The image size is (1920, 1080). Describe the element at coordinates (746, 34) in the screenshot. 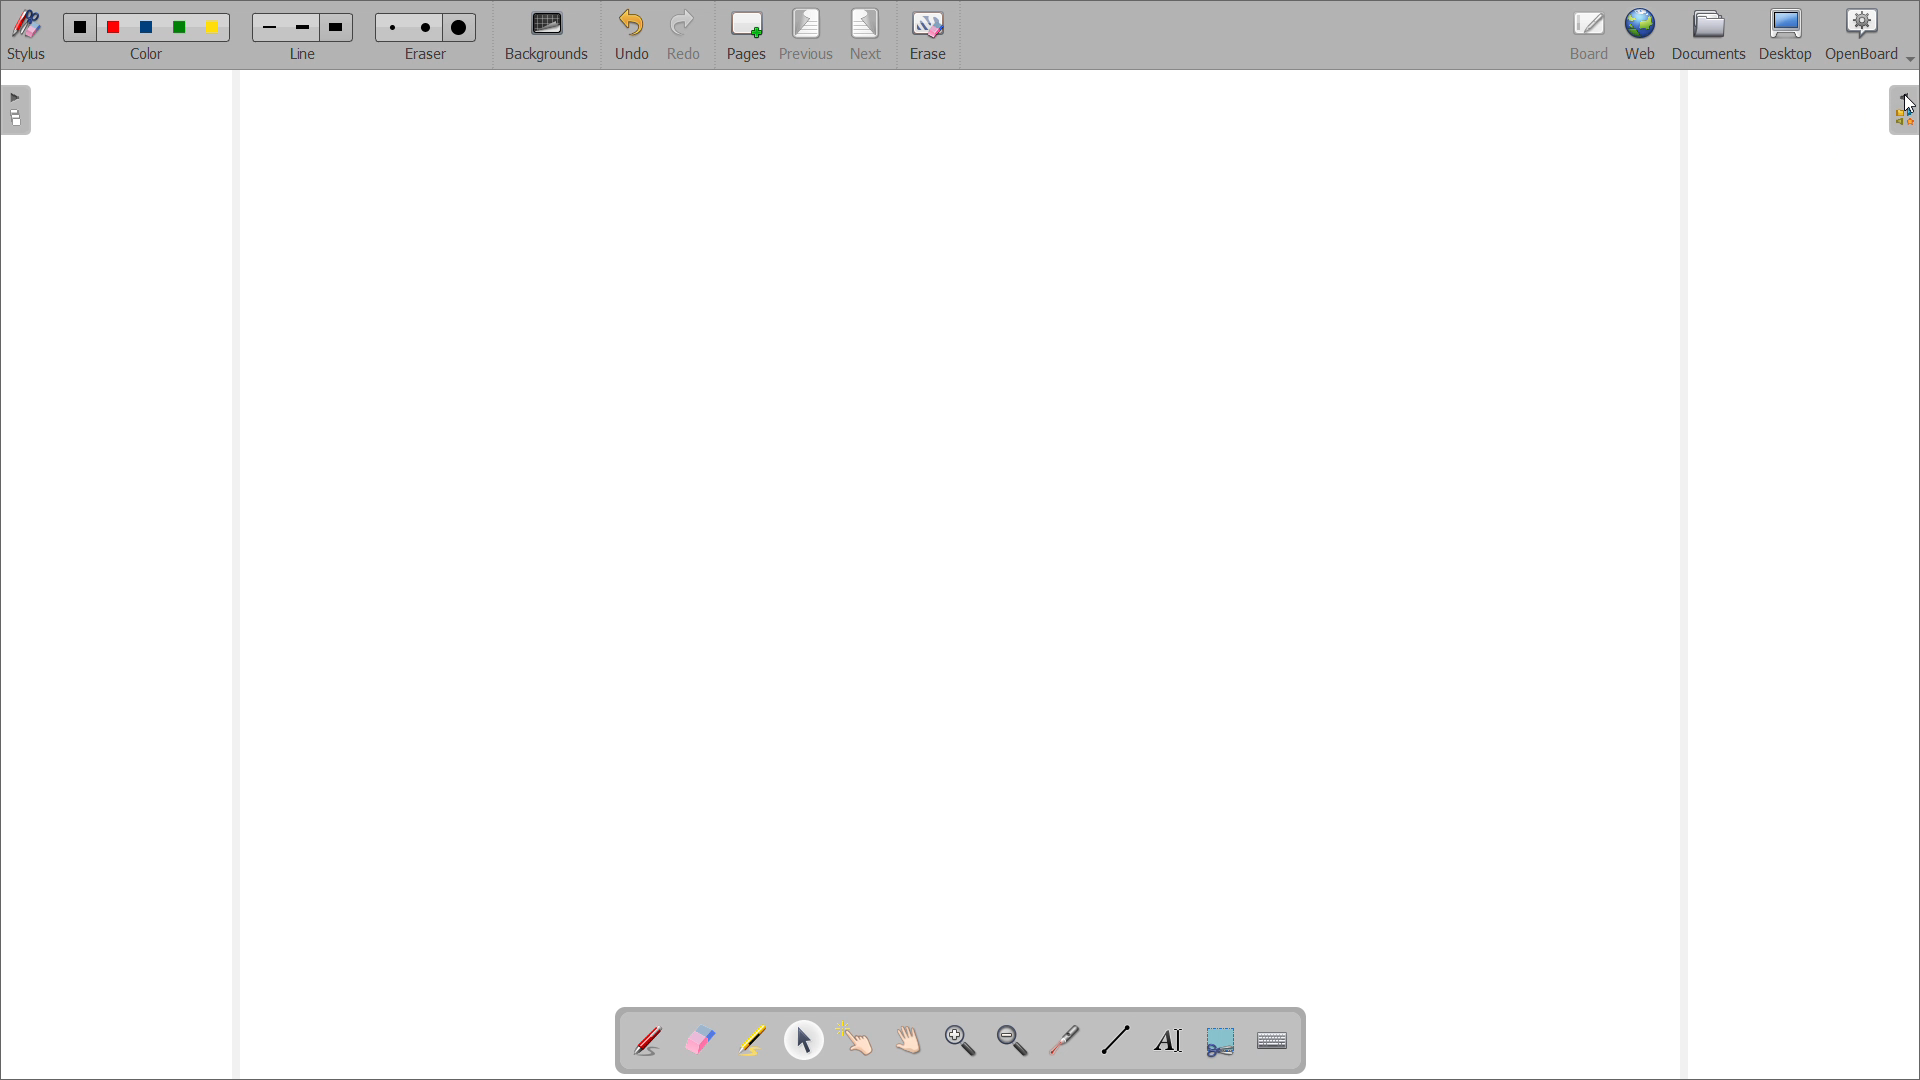

I see `add pages` at that location.